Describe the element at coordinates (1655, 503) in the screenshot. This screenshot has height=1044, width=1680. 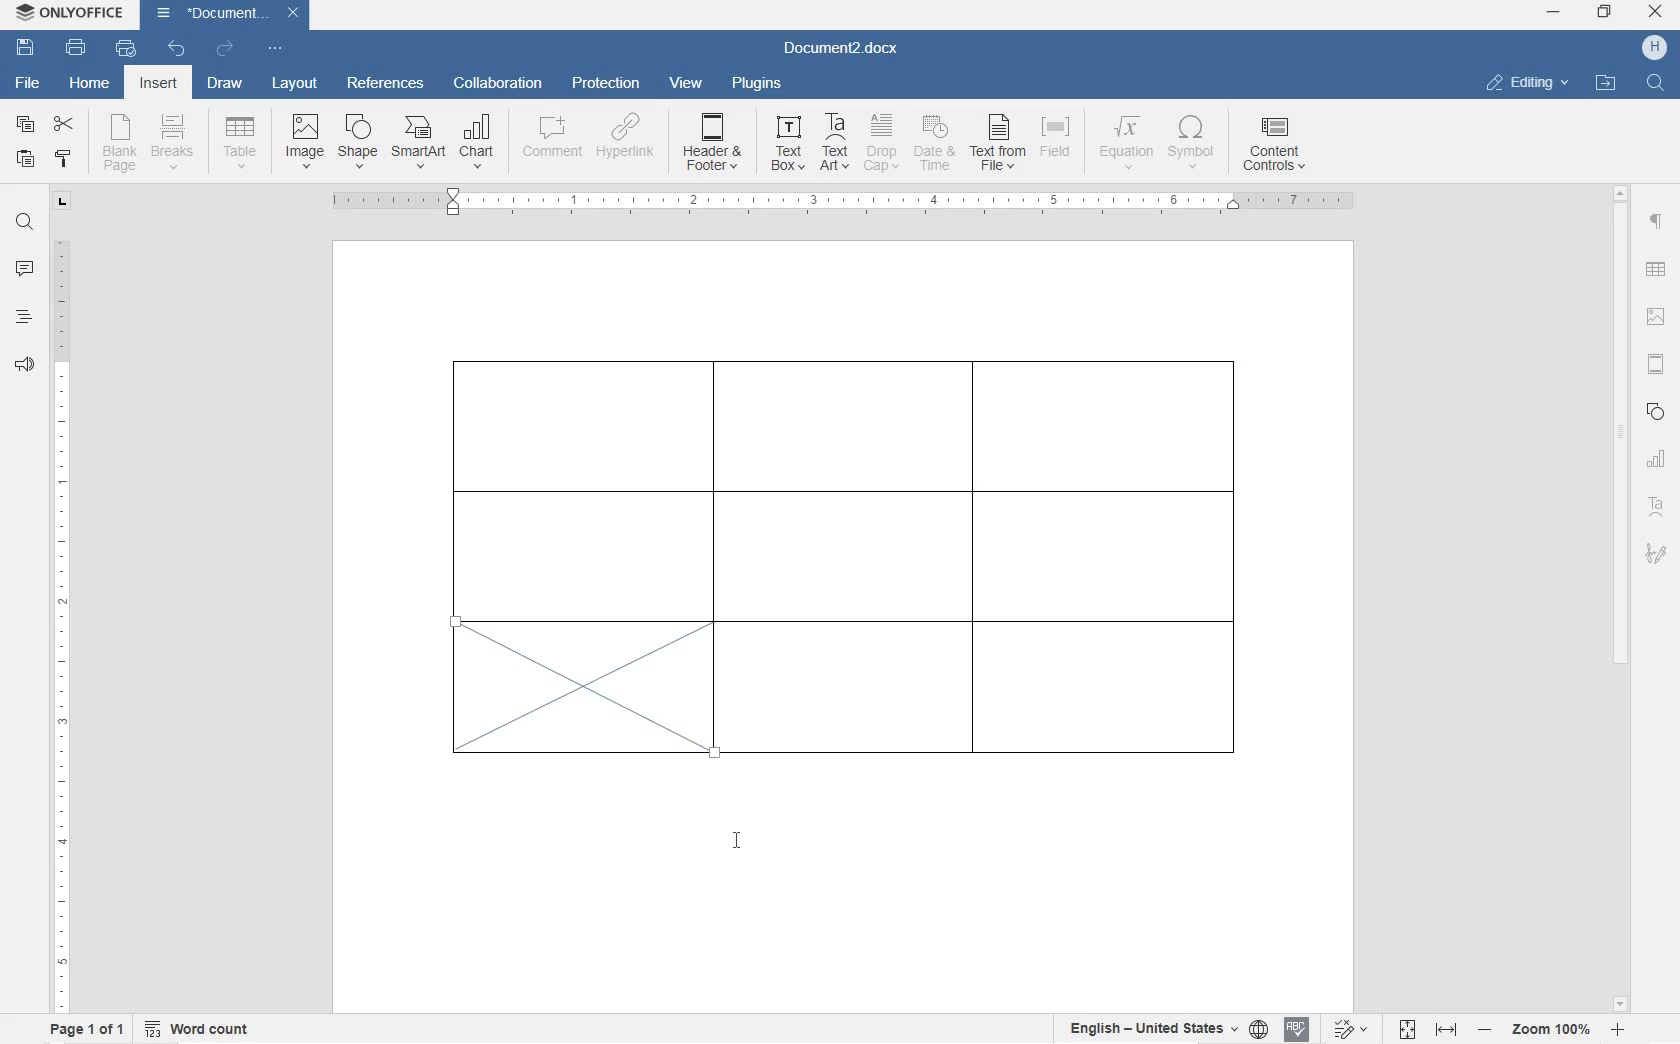
I see `textart` at that location.